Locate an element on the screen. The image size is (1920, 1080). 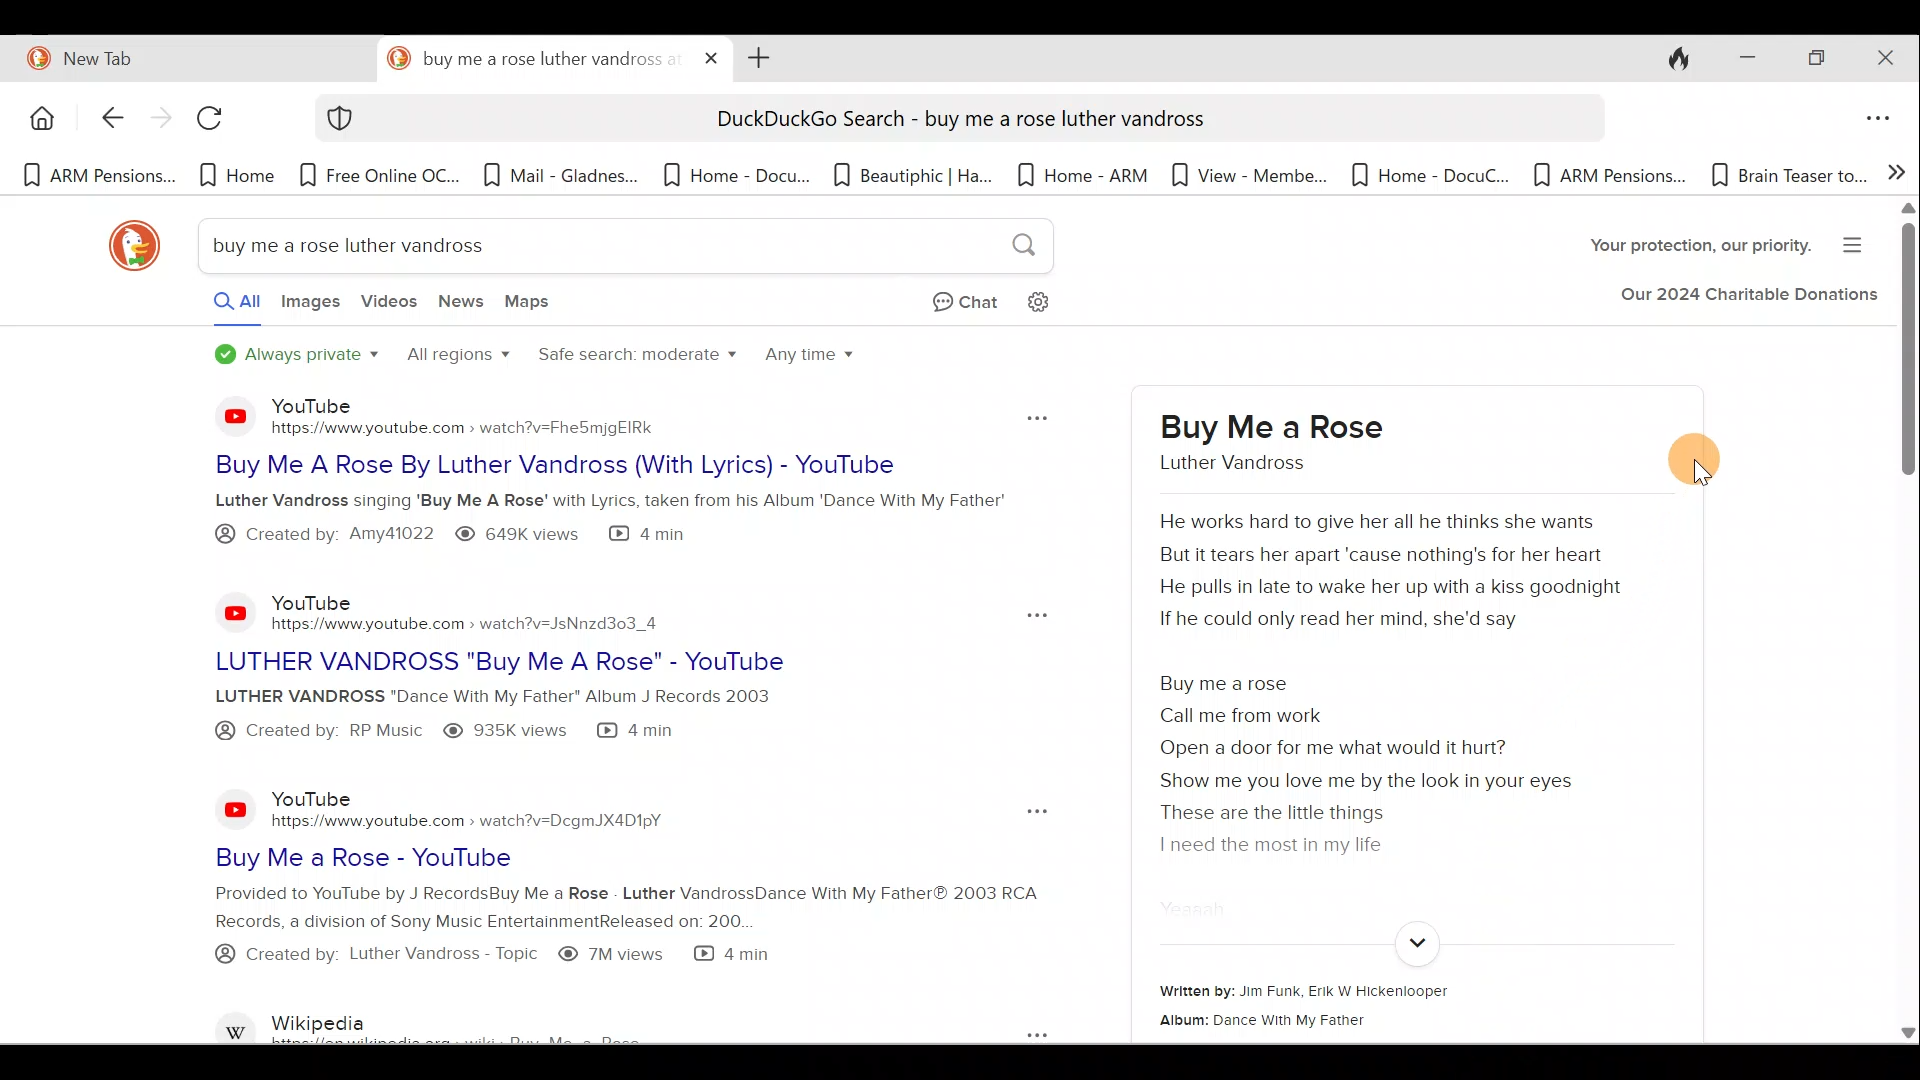
Minimize is located at coordinates (1741, 59).